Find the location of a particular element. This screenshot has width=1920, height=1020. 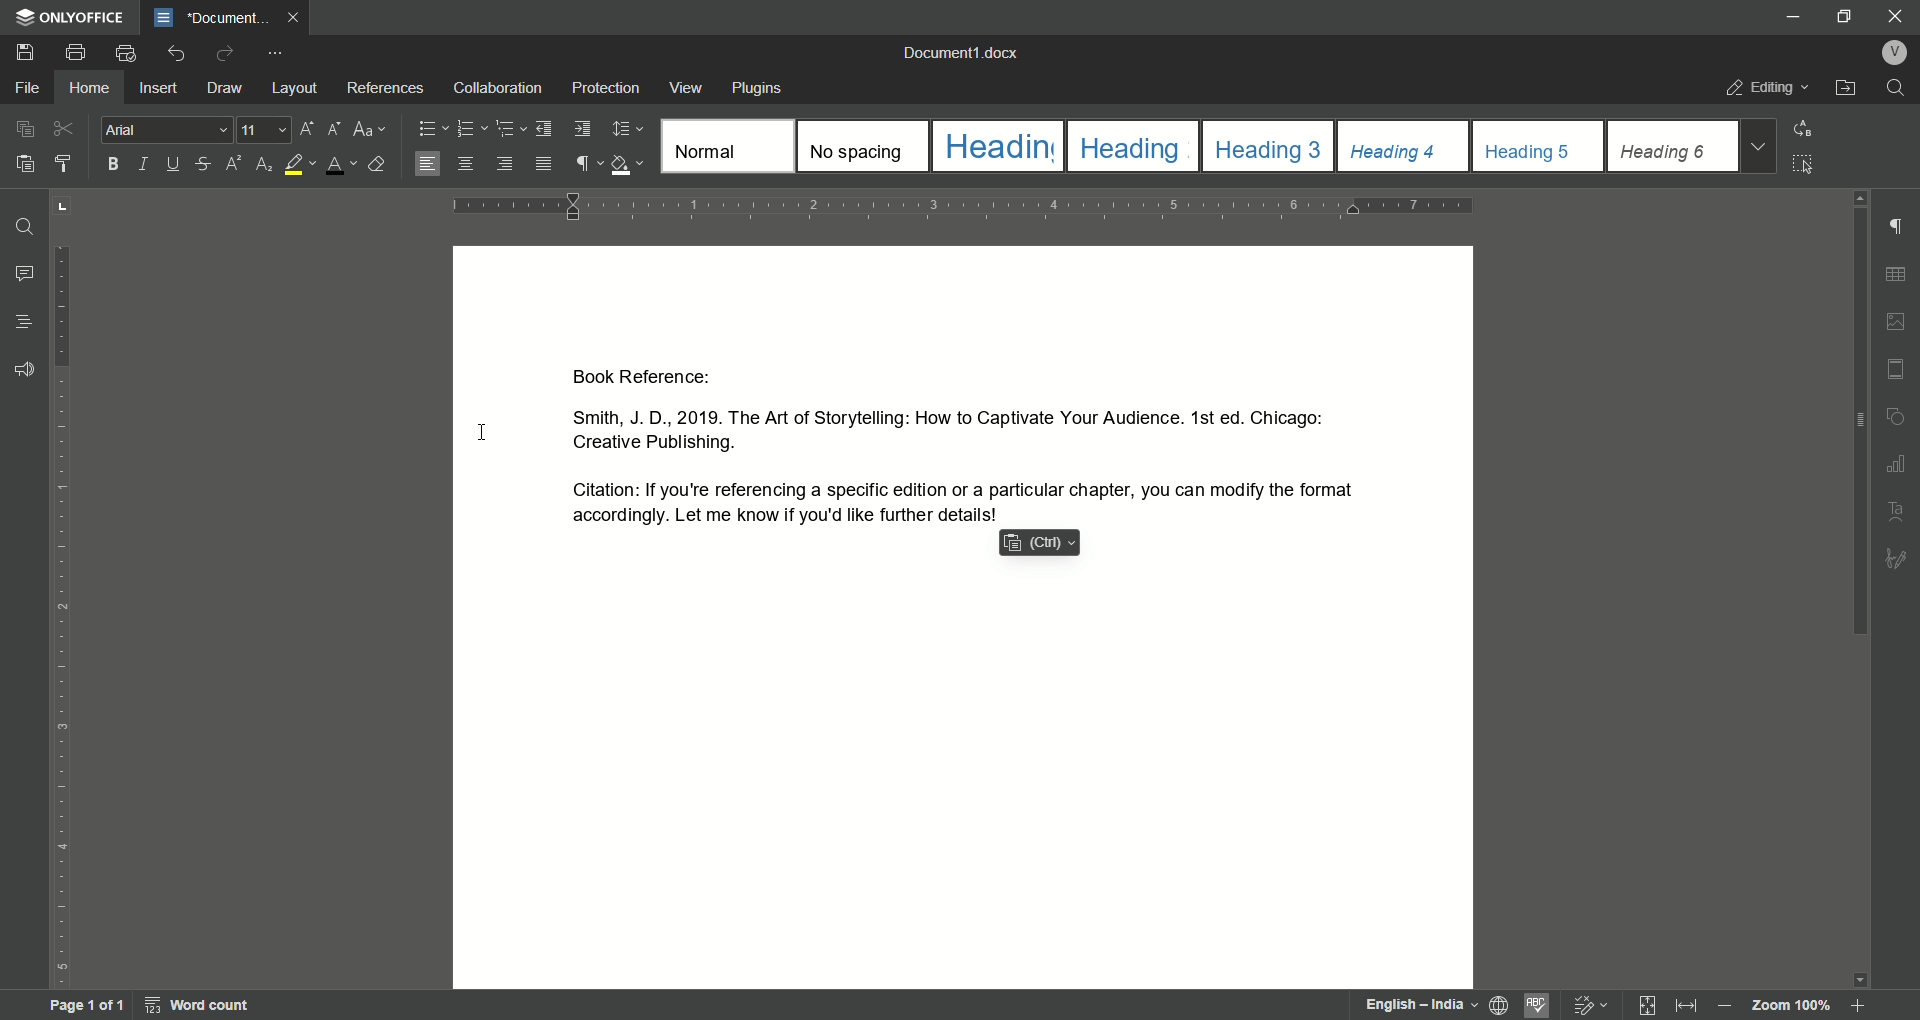

chart is located at coordinates (1900, 460).